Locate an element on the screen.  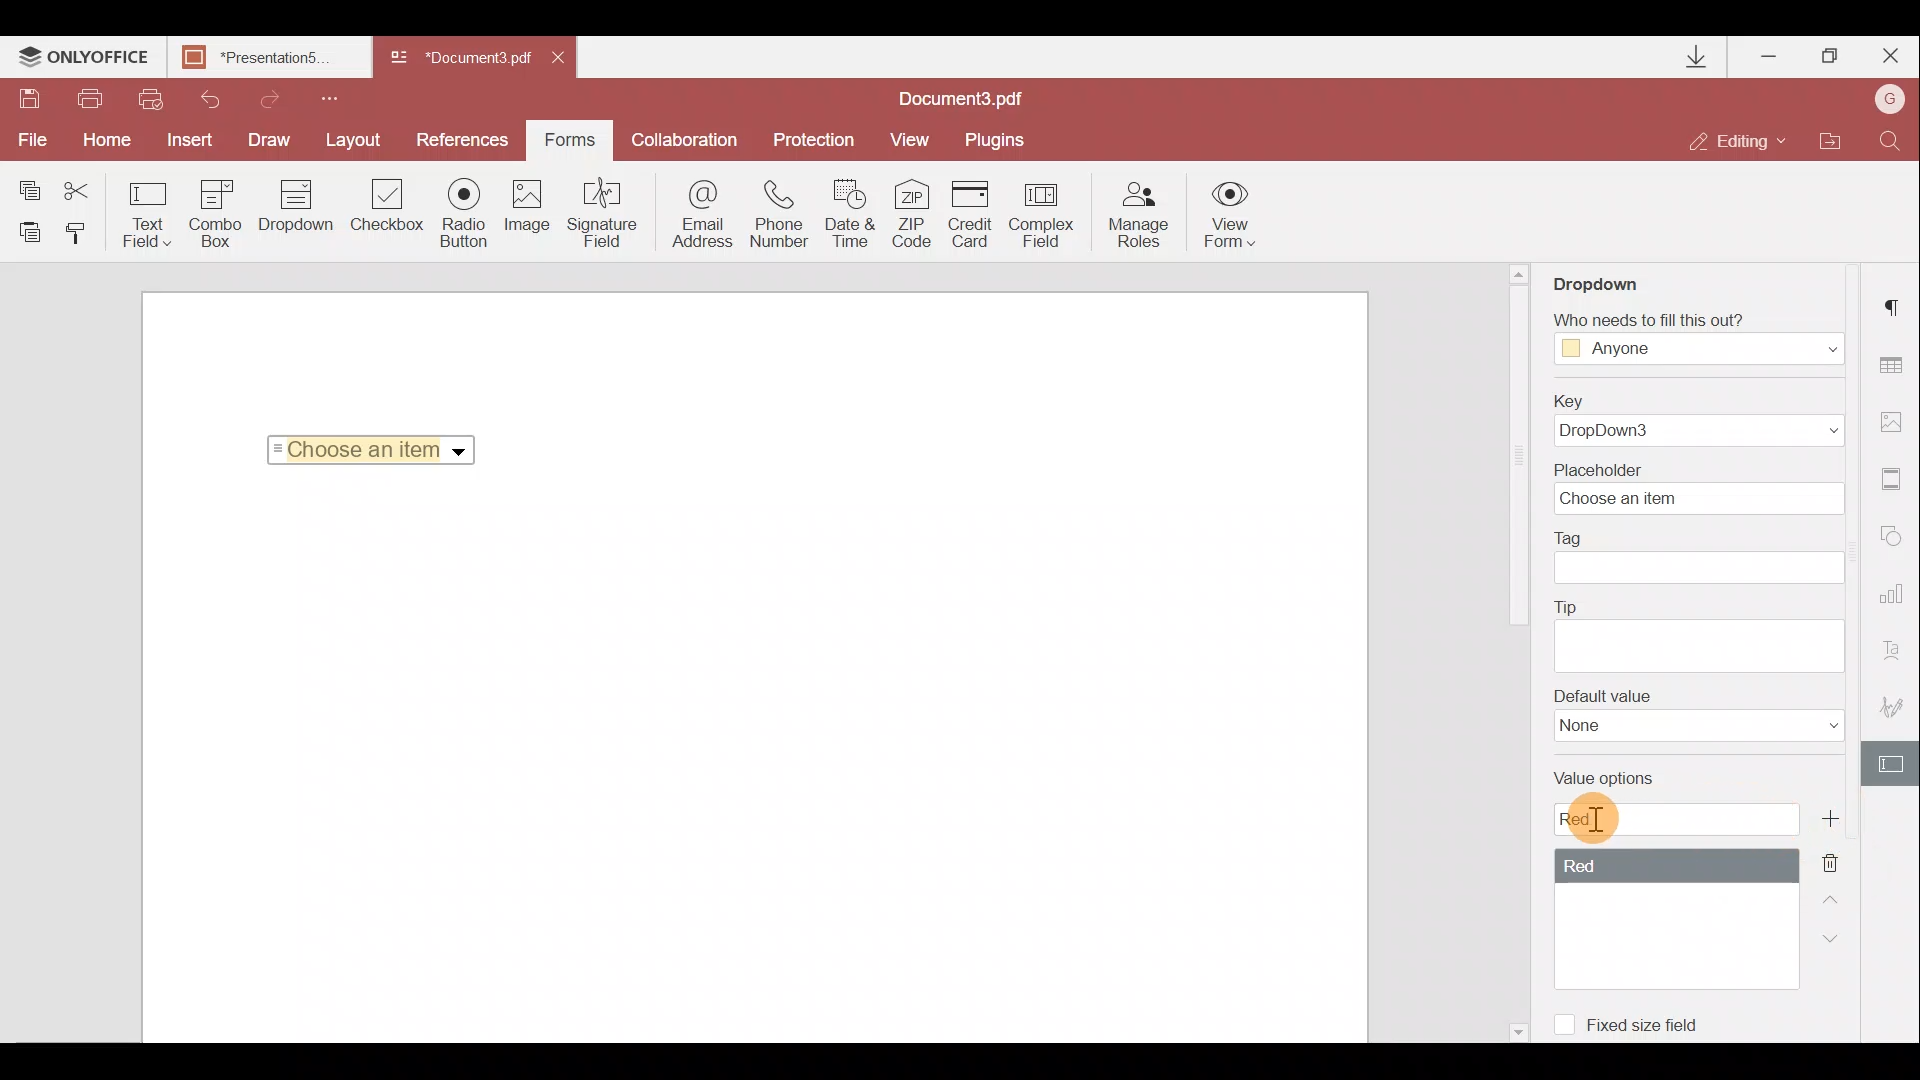
Fixed size field is located at coordinates (1655, 1028).